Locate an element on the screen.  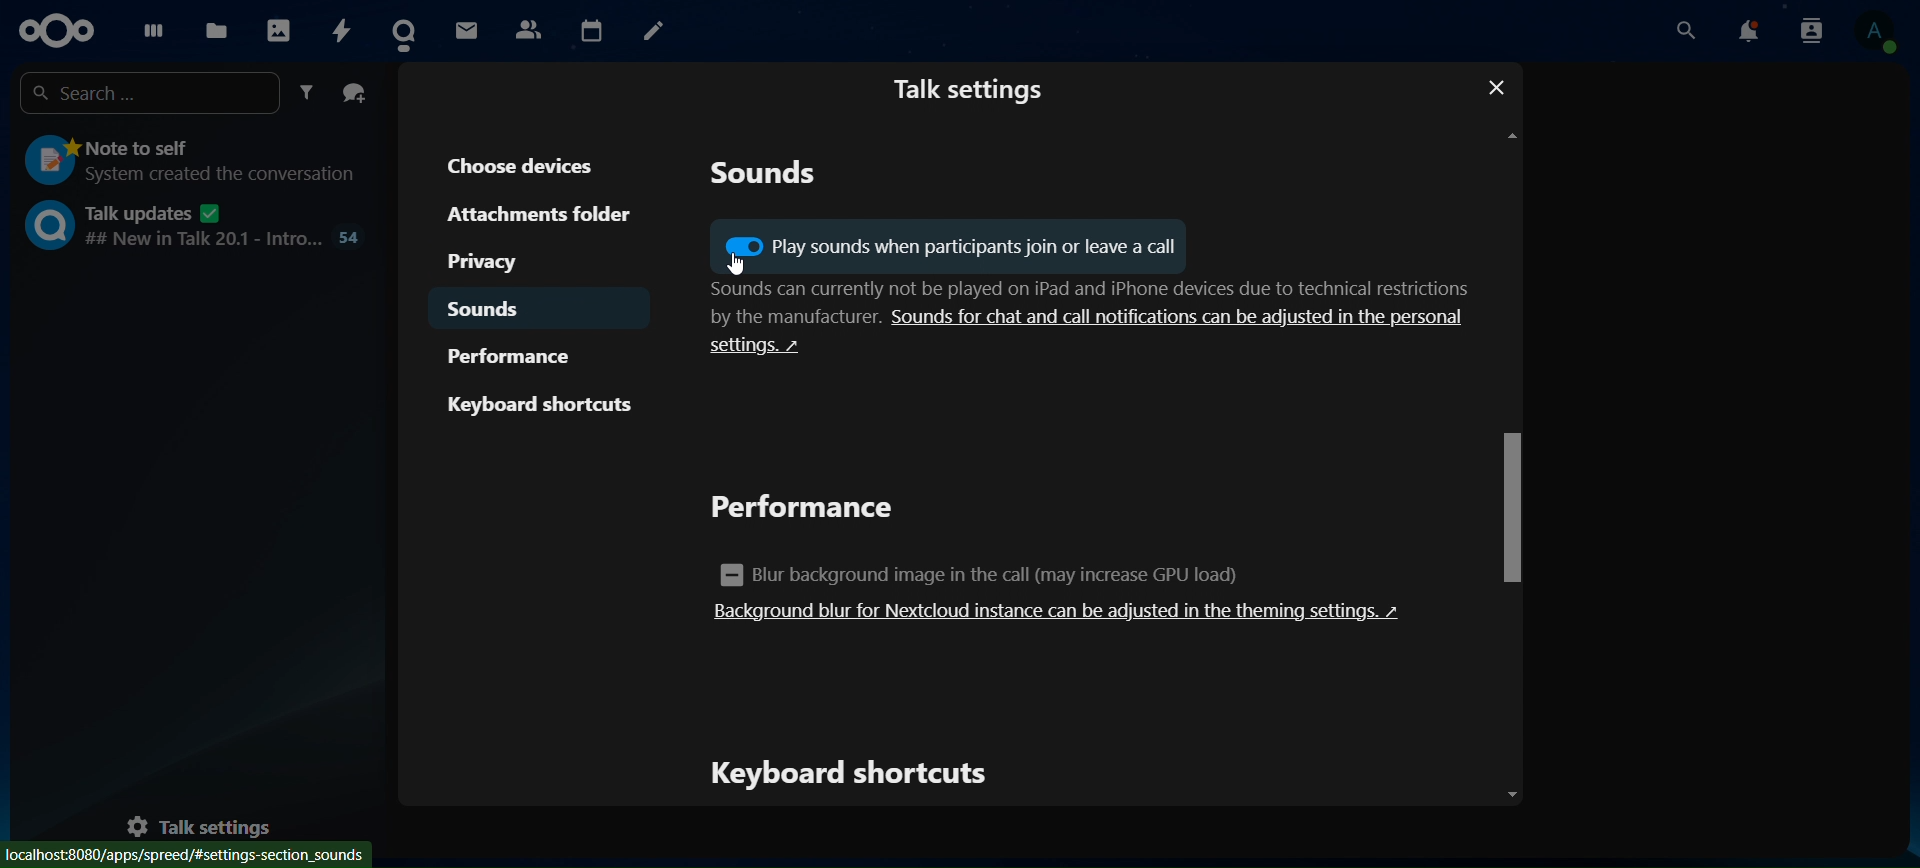
search is located at coordinates (1687, 31).